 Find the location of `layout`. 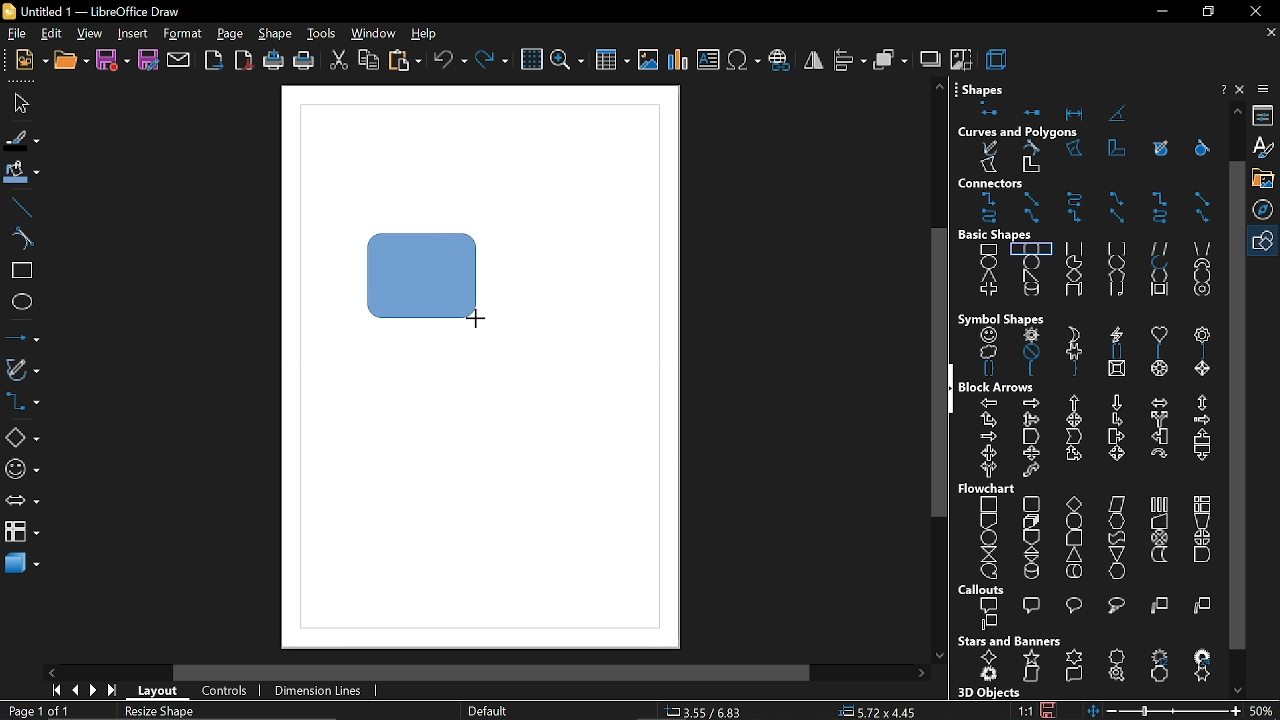

layout is located at coordinates (160, 694).